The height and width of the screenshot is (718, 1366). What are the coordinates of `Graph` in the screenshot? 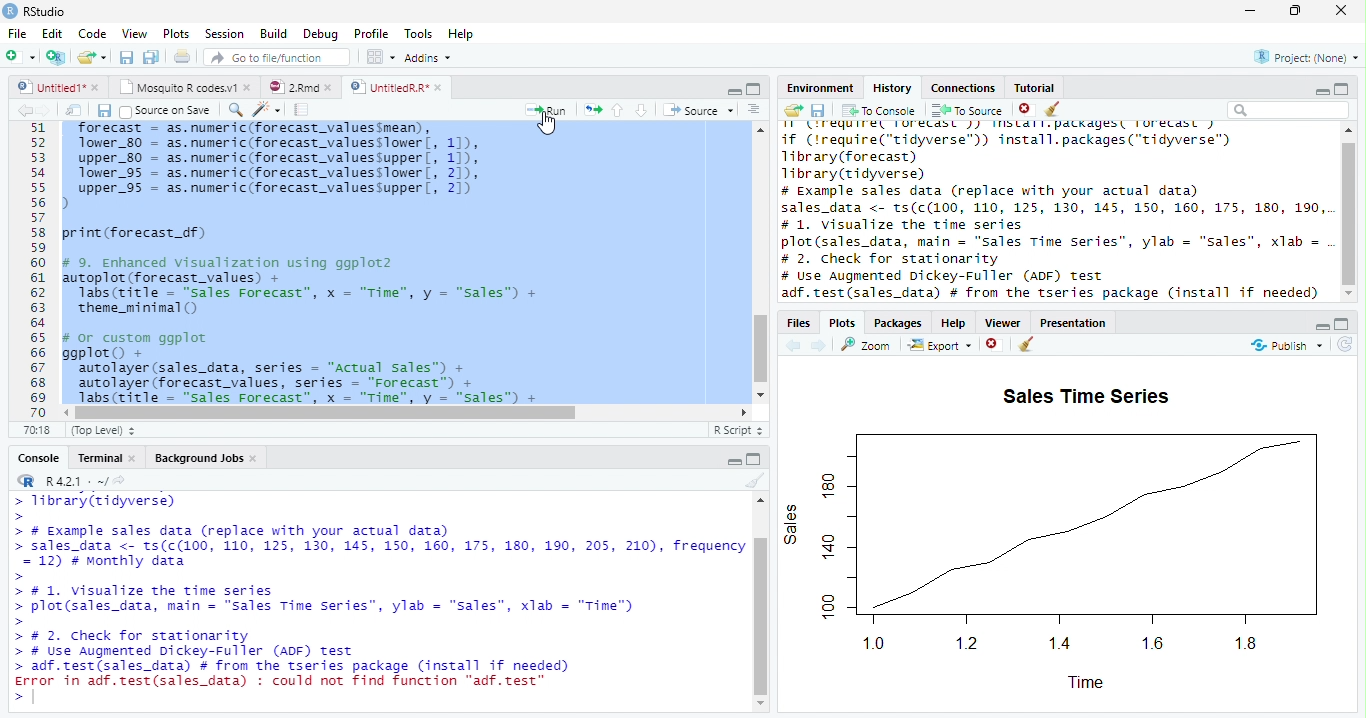 It's located at (1059, 541).